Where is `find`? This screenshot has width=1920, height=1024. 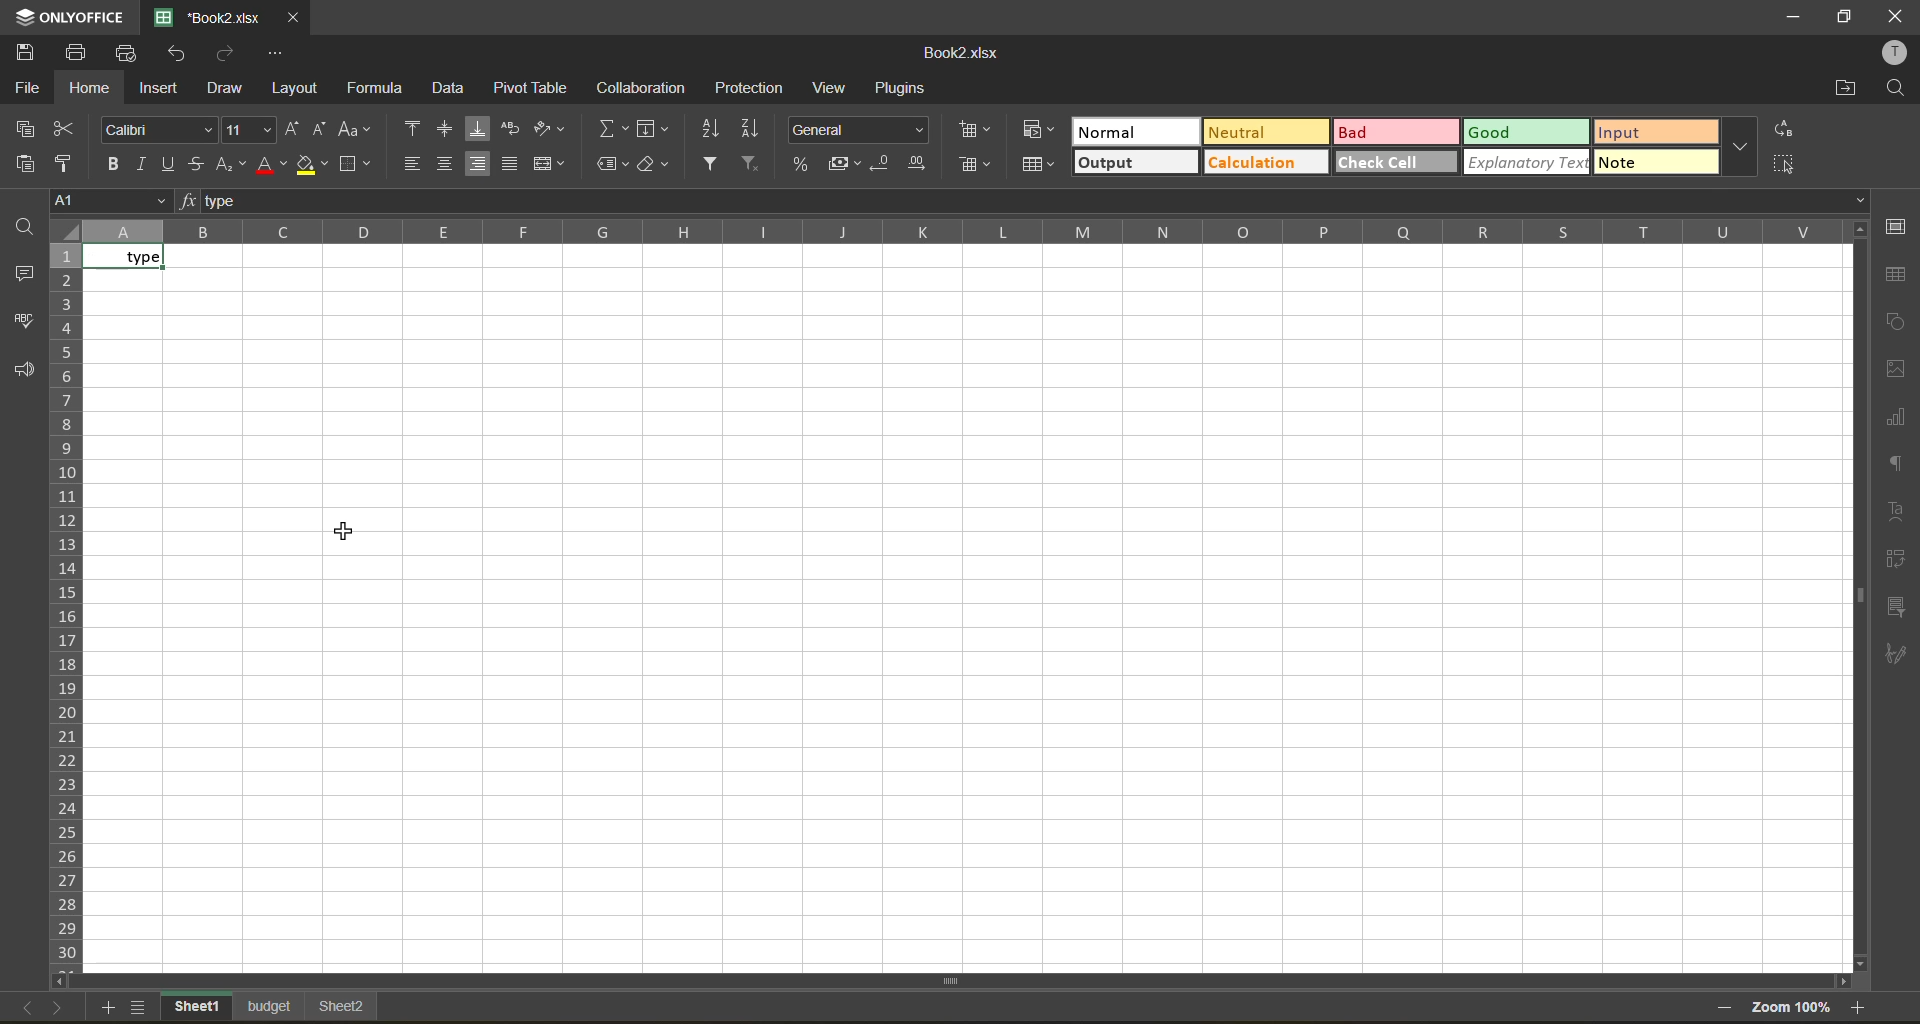 find is located at coordinates (30, 225).